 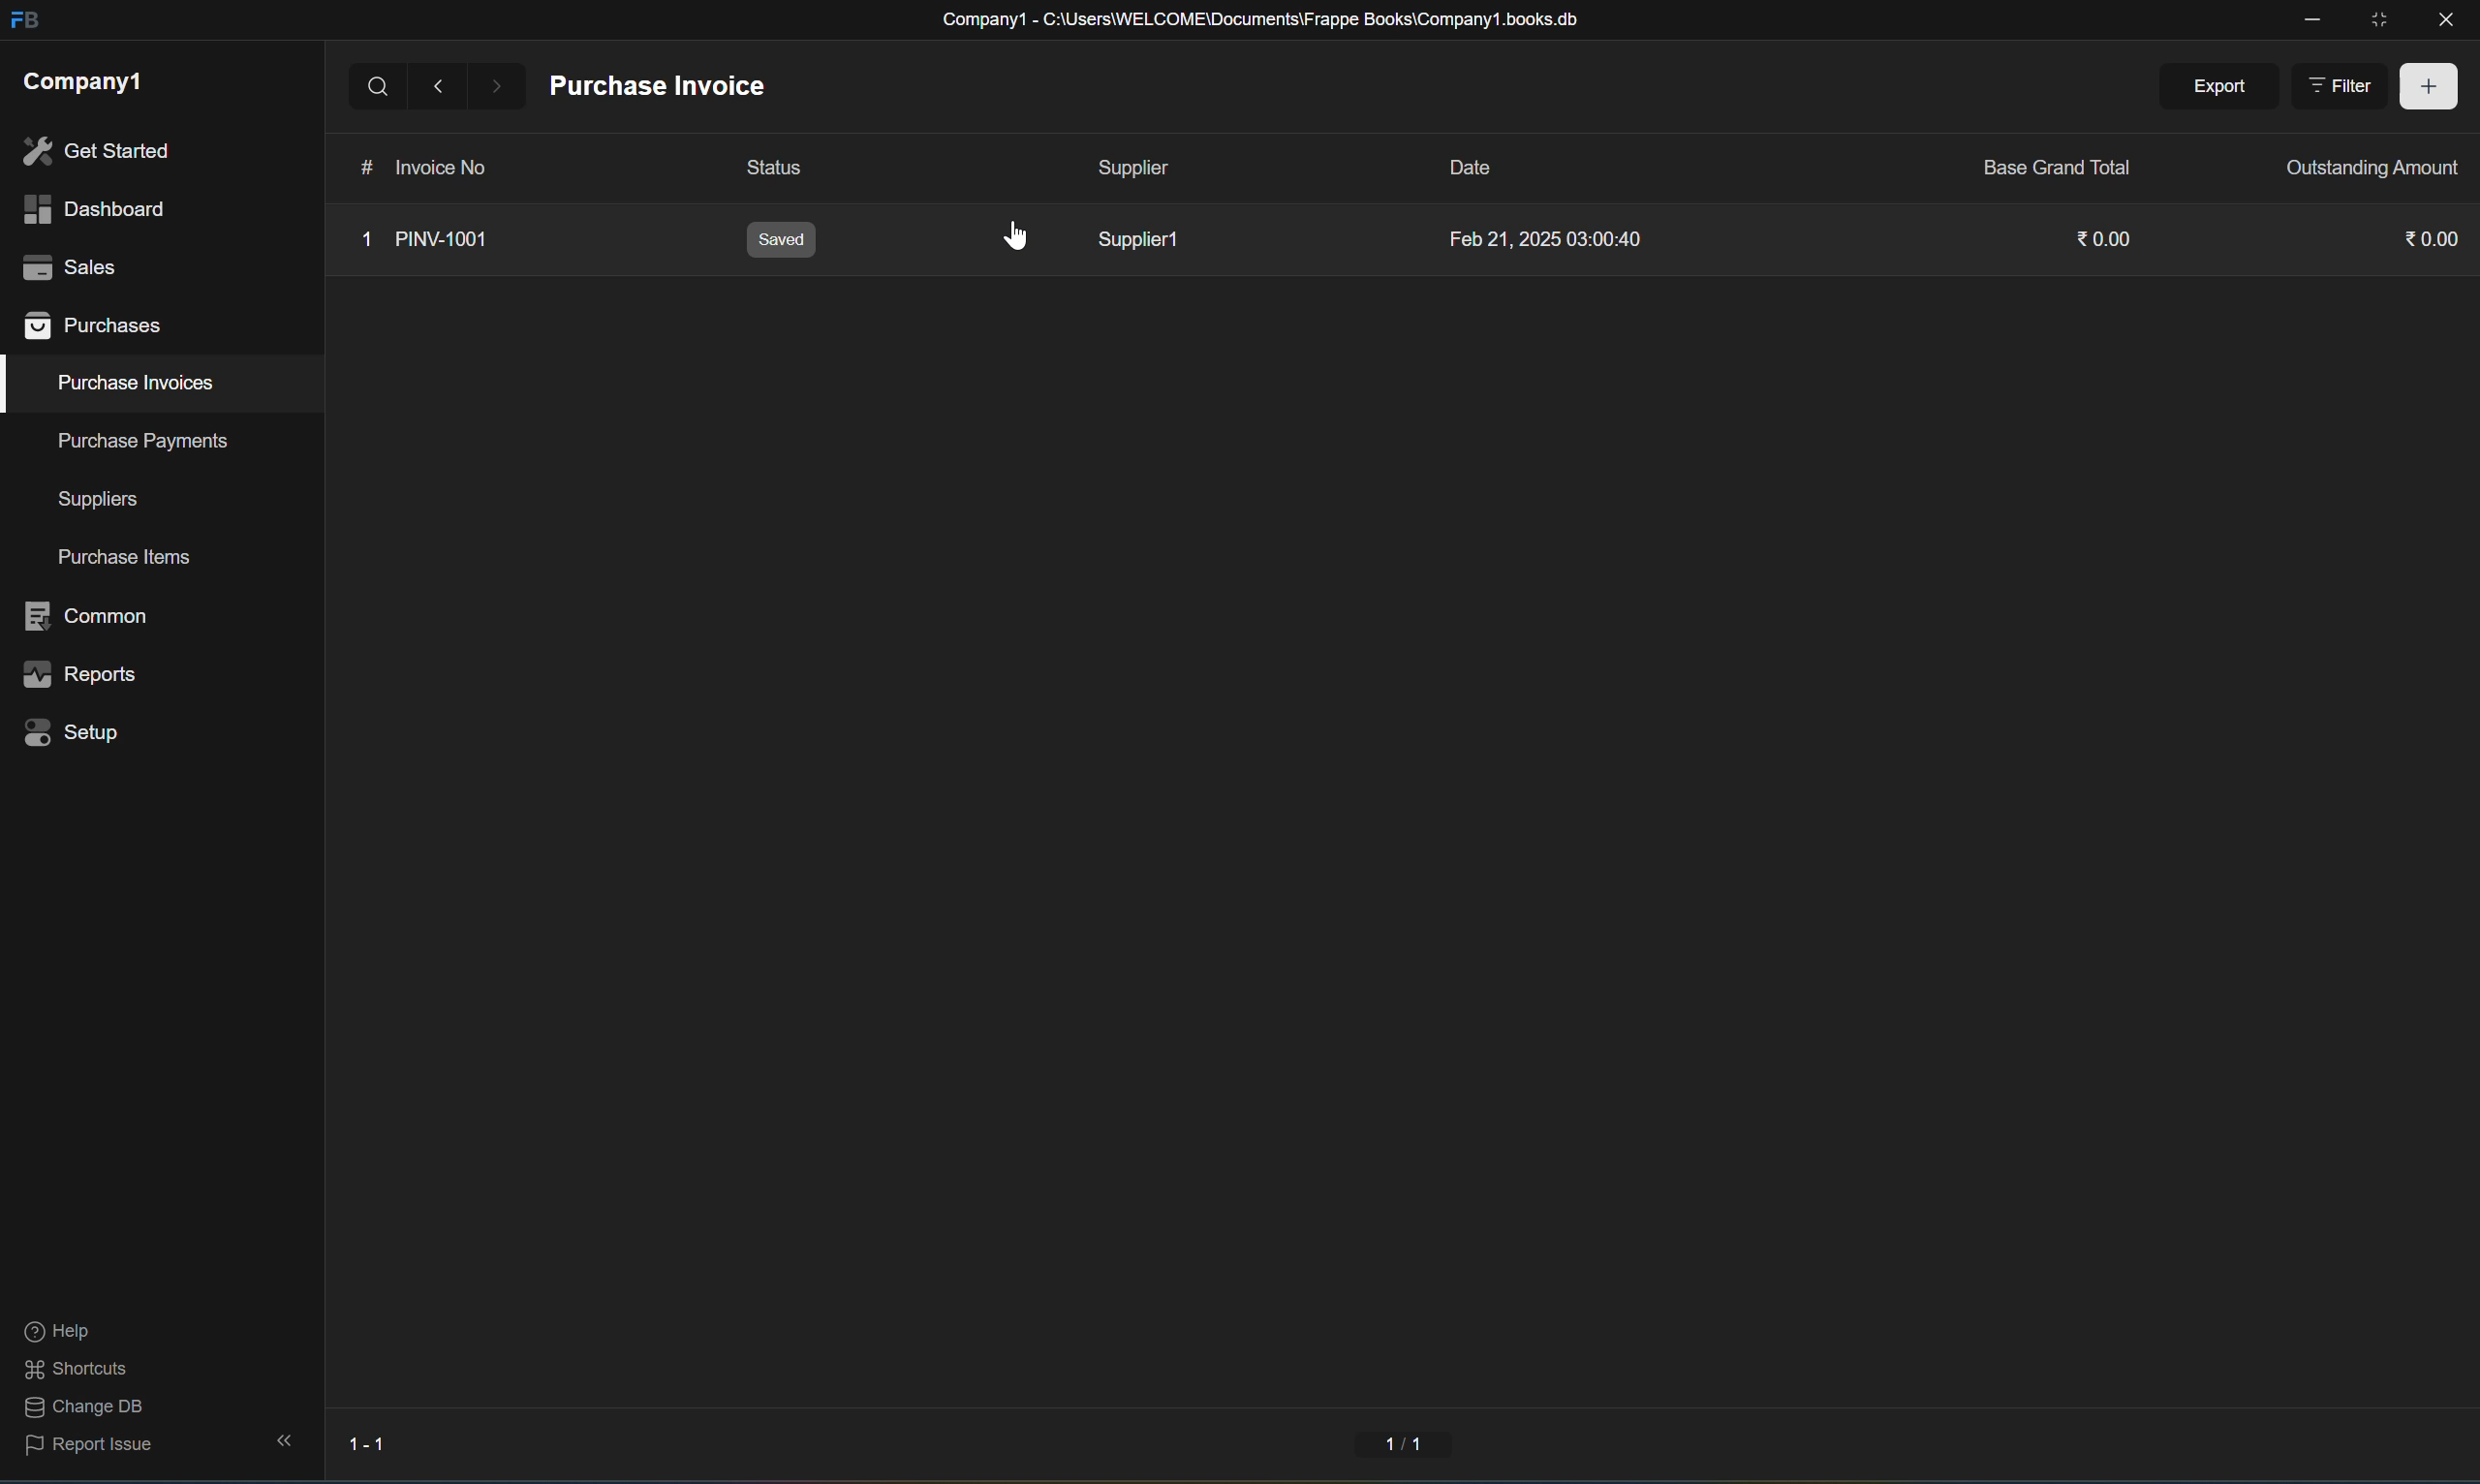 What do you see at coordinates (497, 84) in the screenshot?
I see `next` at bounding box center [497, 84].